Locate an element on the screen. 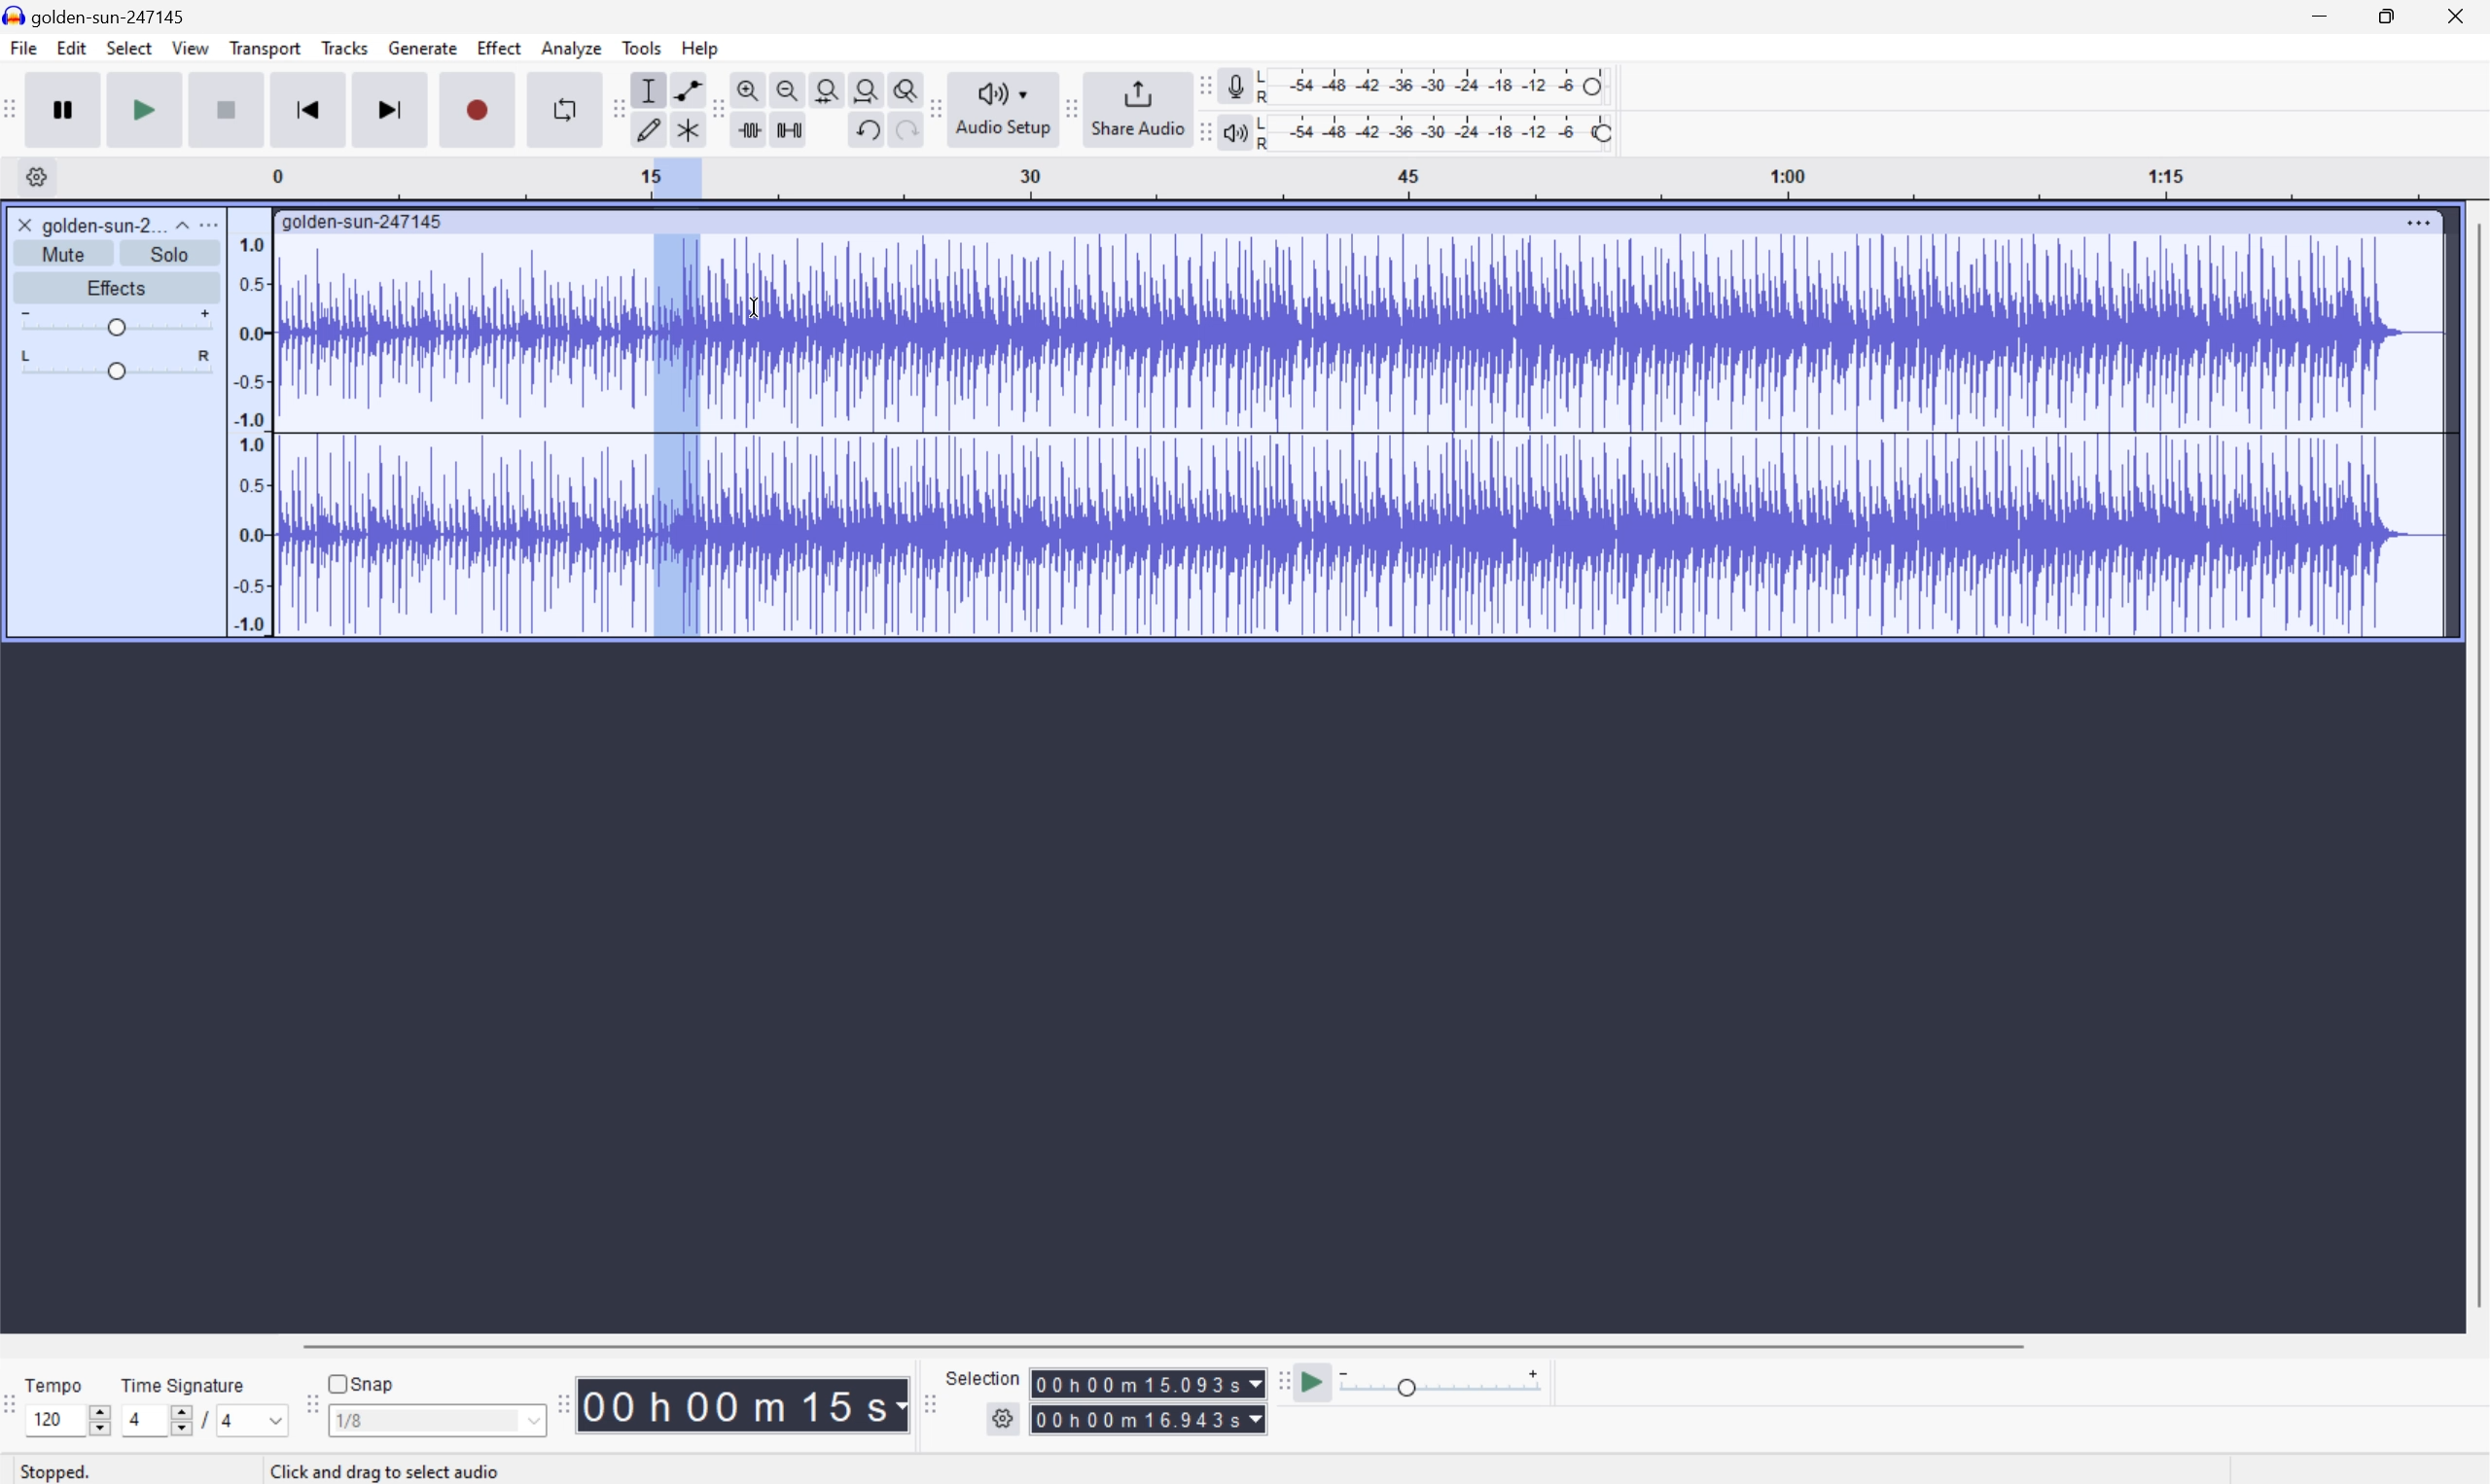 The height and width of the screenshot is (1484, 2490). Audacity Time toolbar is located at coordinates (556, 1399).